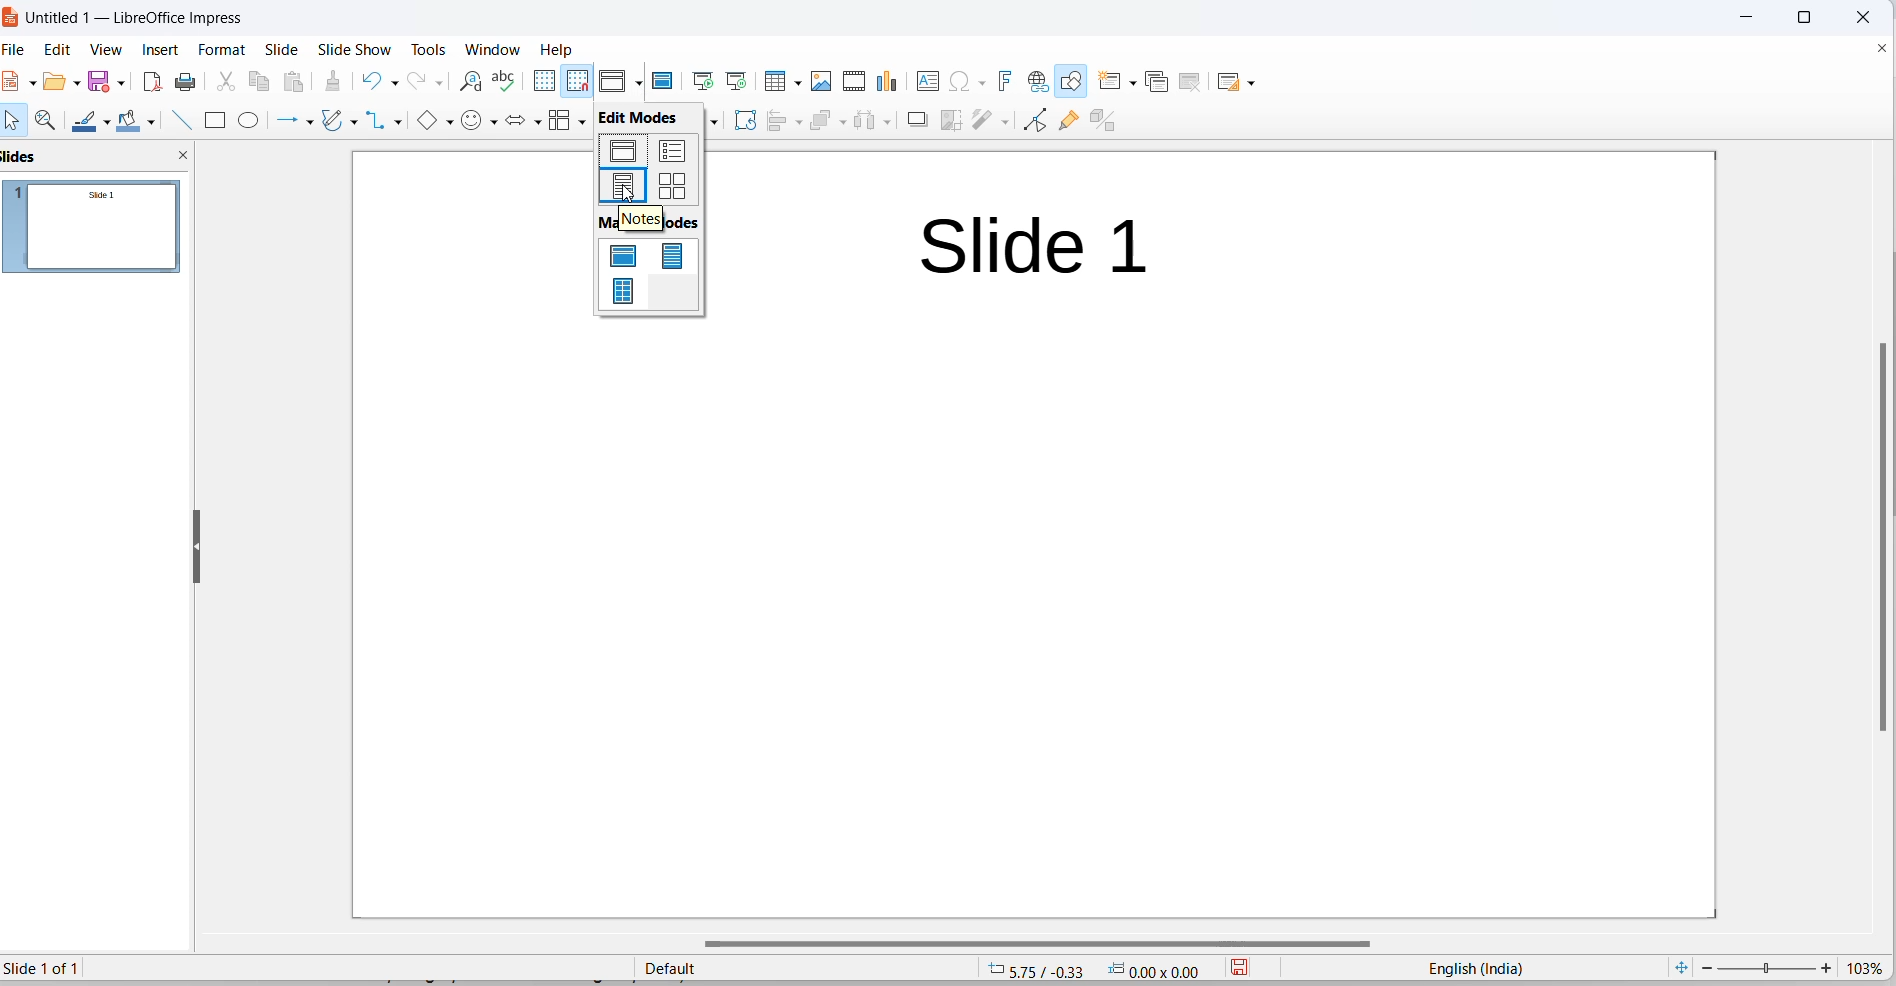 This screenshot has height=986, width=1896. What do you see at coordinates (1744, 17) in the screenshot?
I see `close` at bounding box center [1744, 17].